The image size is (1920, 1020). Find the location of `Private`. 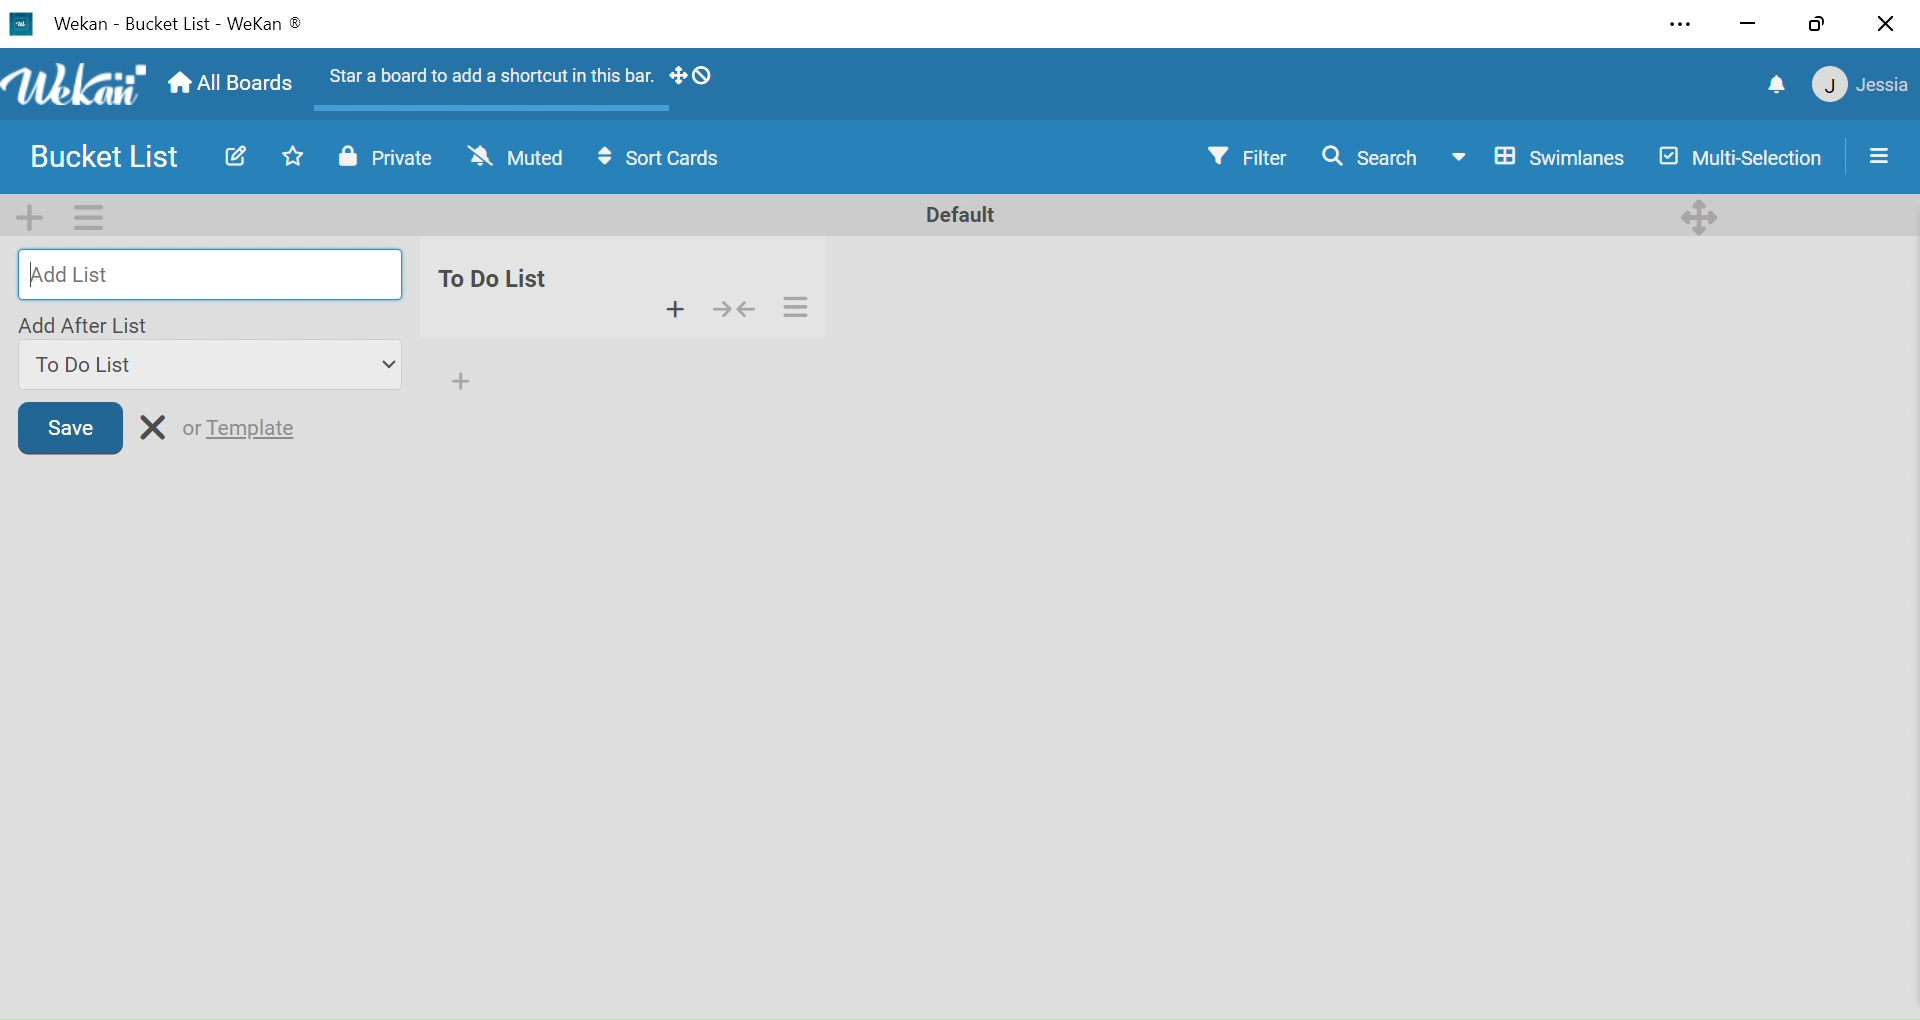

Private is located at coordinates (386, 161).